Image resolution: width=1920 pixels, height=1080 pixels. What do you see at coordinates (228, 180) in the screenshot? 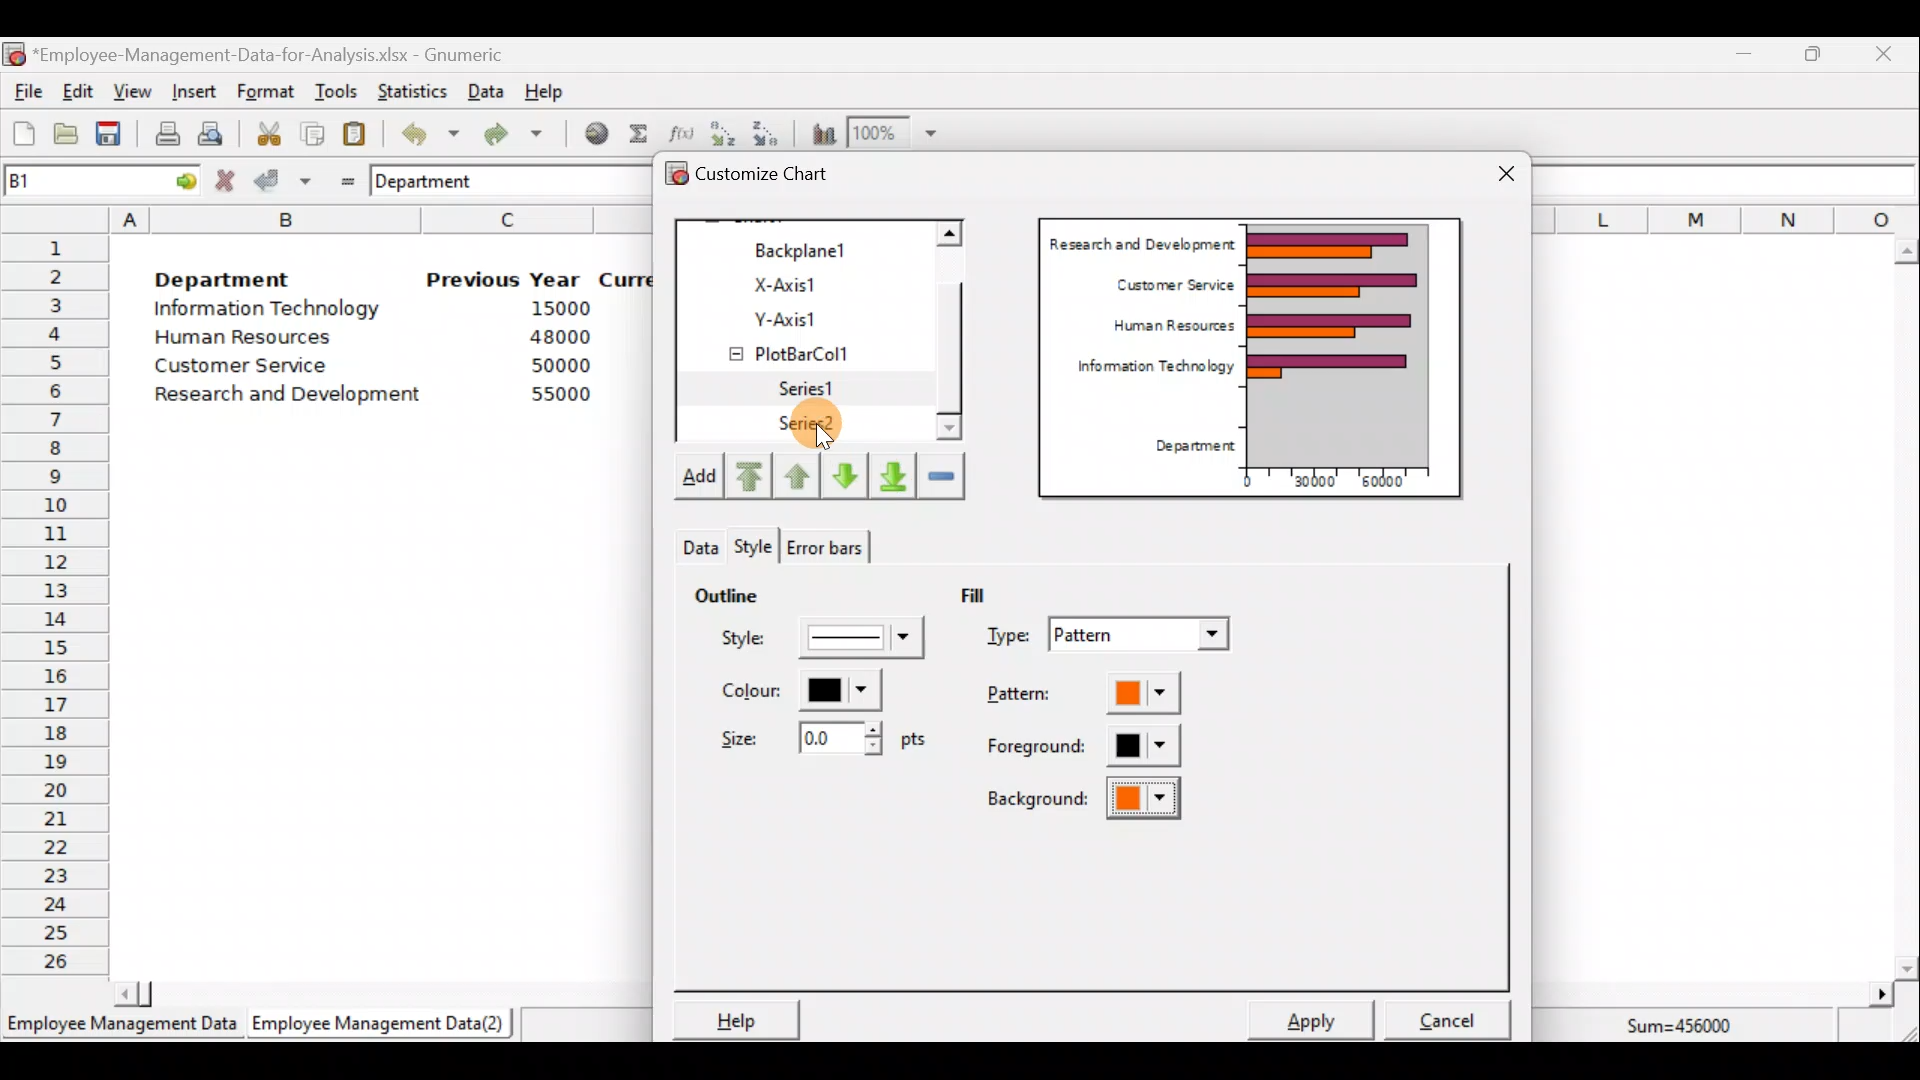
I see `Cancel change` at bounding box center [228, 180].